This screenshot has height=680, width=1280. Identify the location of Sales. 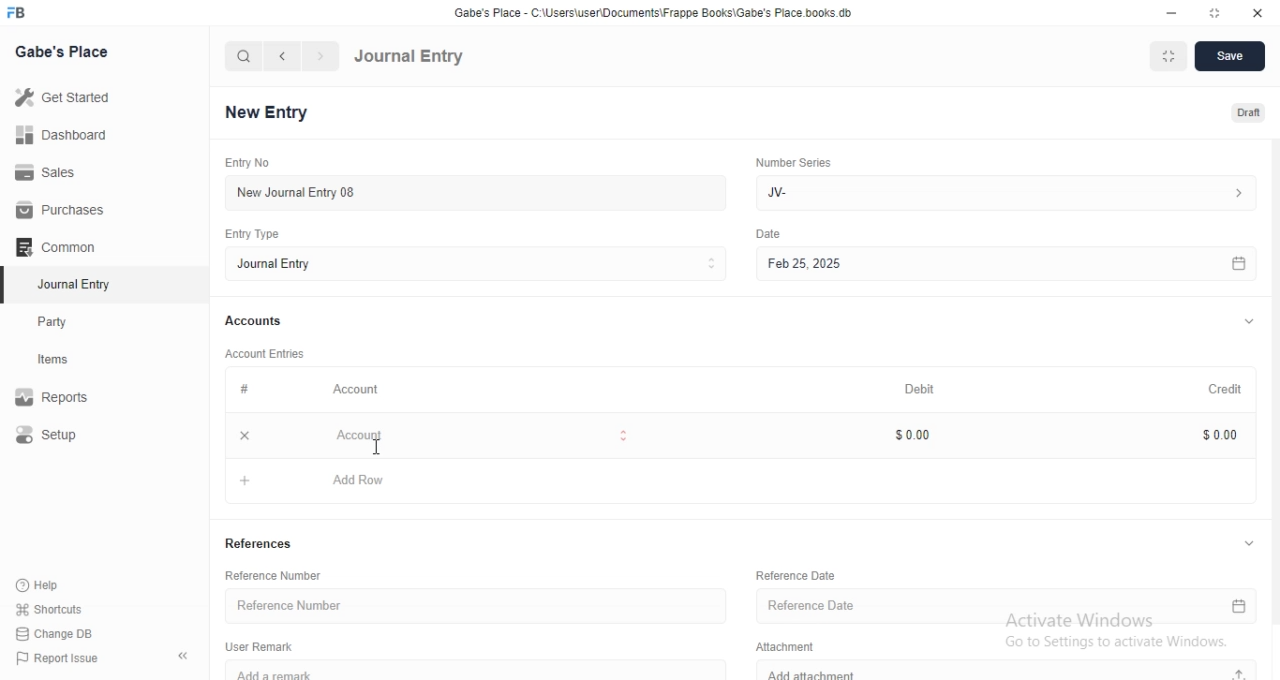
(57, 173).